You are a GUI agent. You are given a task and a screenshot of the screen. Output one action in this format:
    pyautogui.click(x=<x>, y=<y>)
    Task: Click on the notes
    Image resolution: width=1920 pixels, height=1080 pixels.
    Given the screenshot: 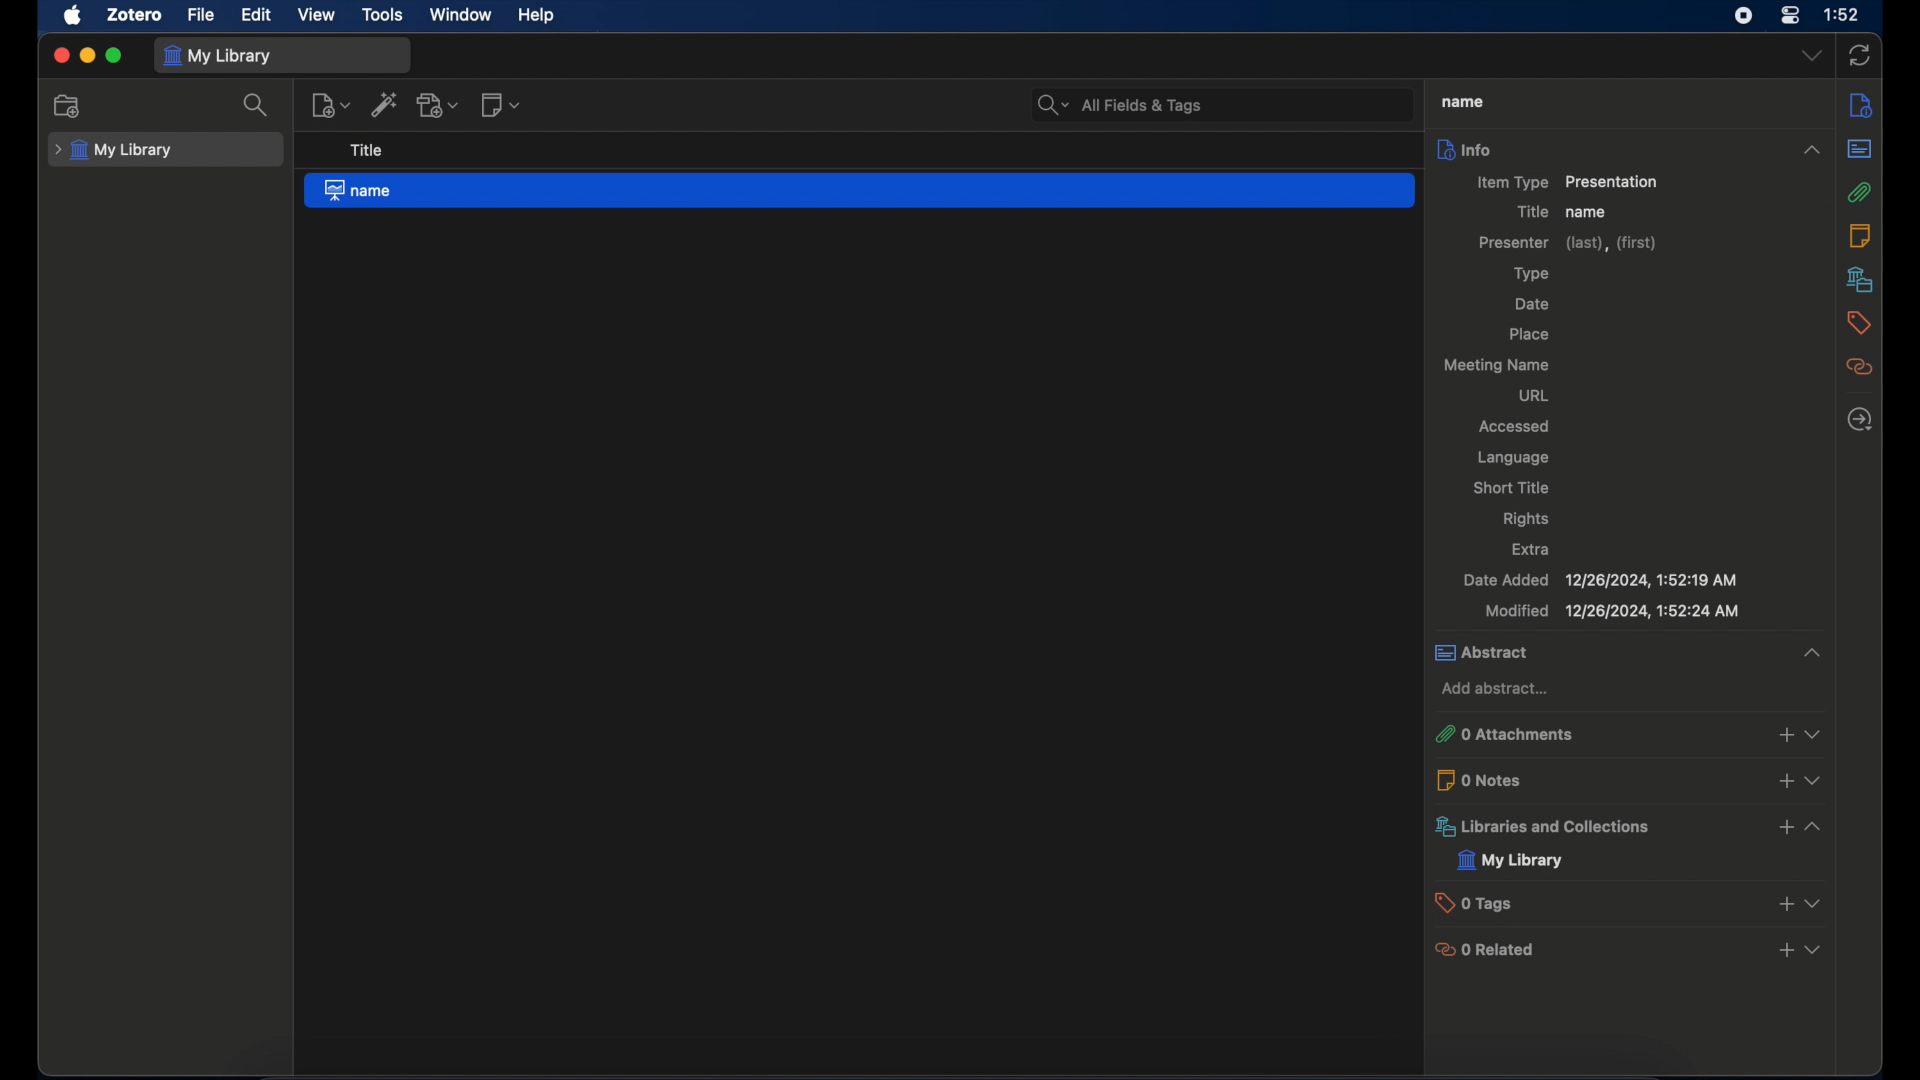 What is the action you would take?
    pyautogui.click(x=1860, y=236)
    